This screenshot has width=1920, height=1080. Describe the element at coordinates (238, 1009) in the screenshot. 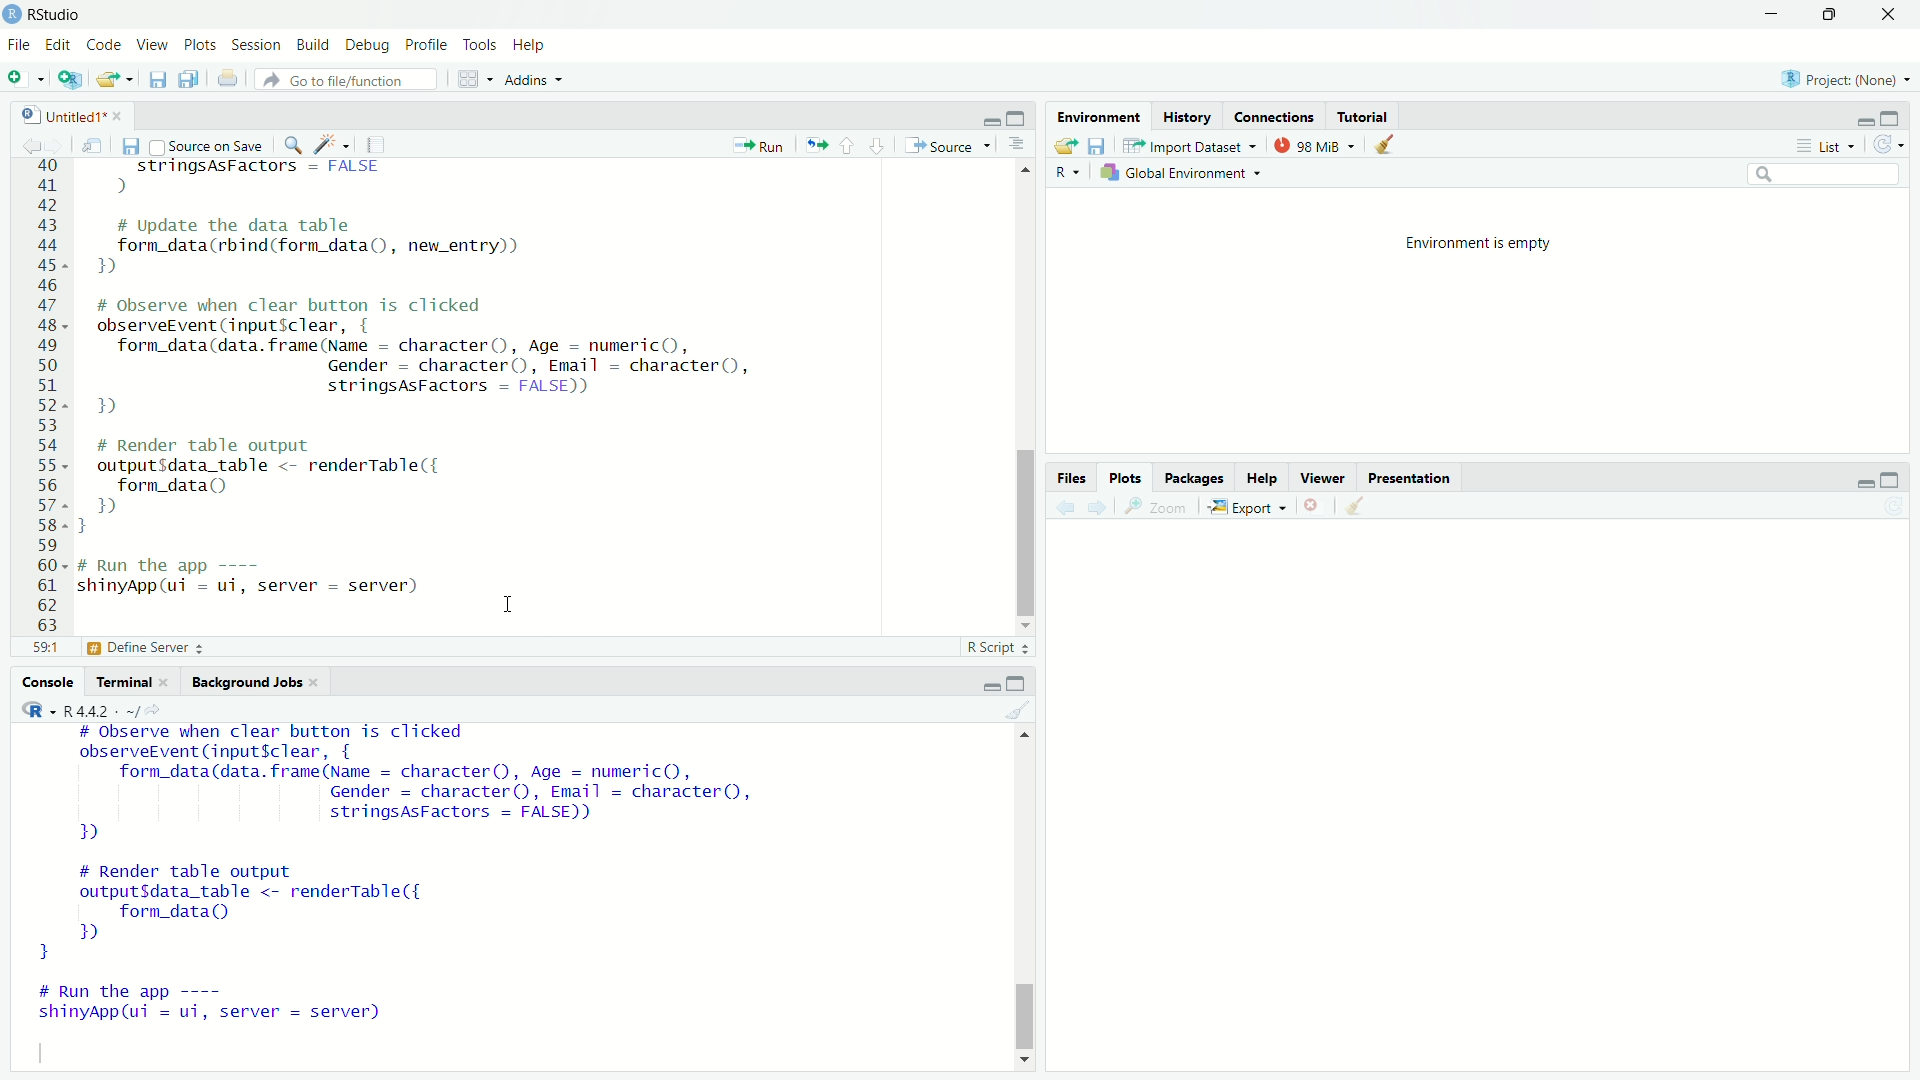

I see `code to run the app` at that location.